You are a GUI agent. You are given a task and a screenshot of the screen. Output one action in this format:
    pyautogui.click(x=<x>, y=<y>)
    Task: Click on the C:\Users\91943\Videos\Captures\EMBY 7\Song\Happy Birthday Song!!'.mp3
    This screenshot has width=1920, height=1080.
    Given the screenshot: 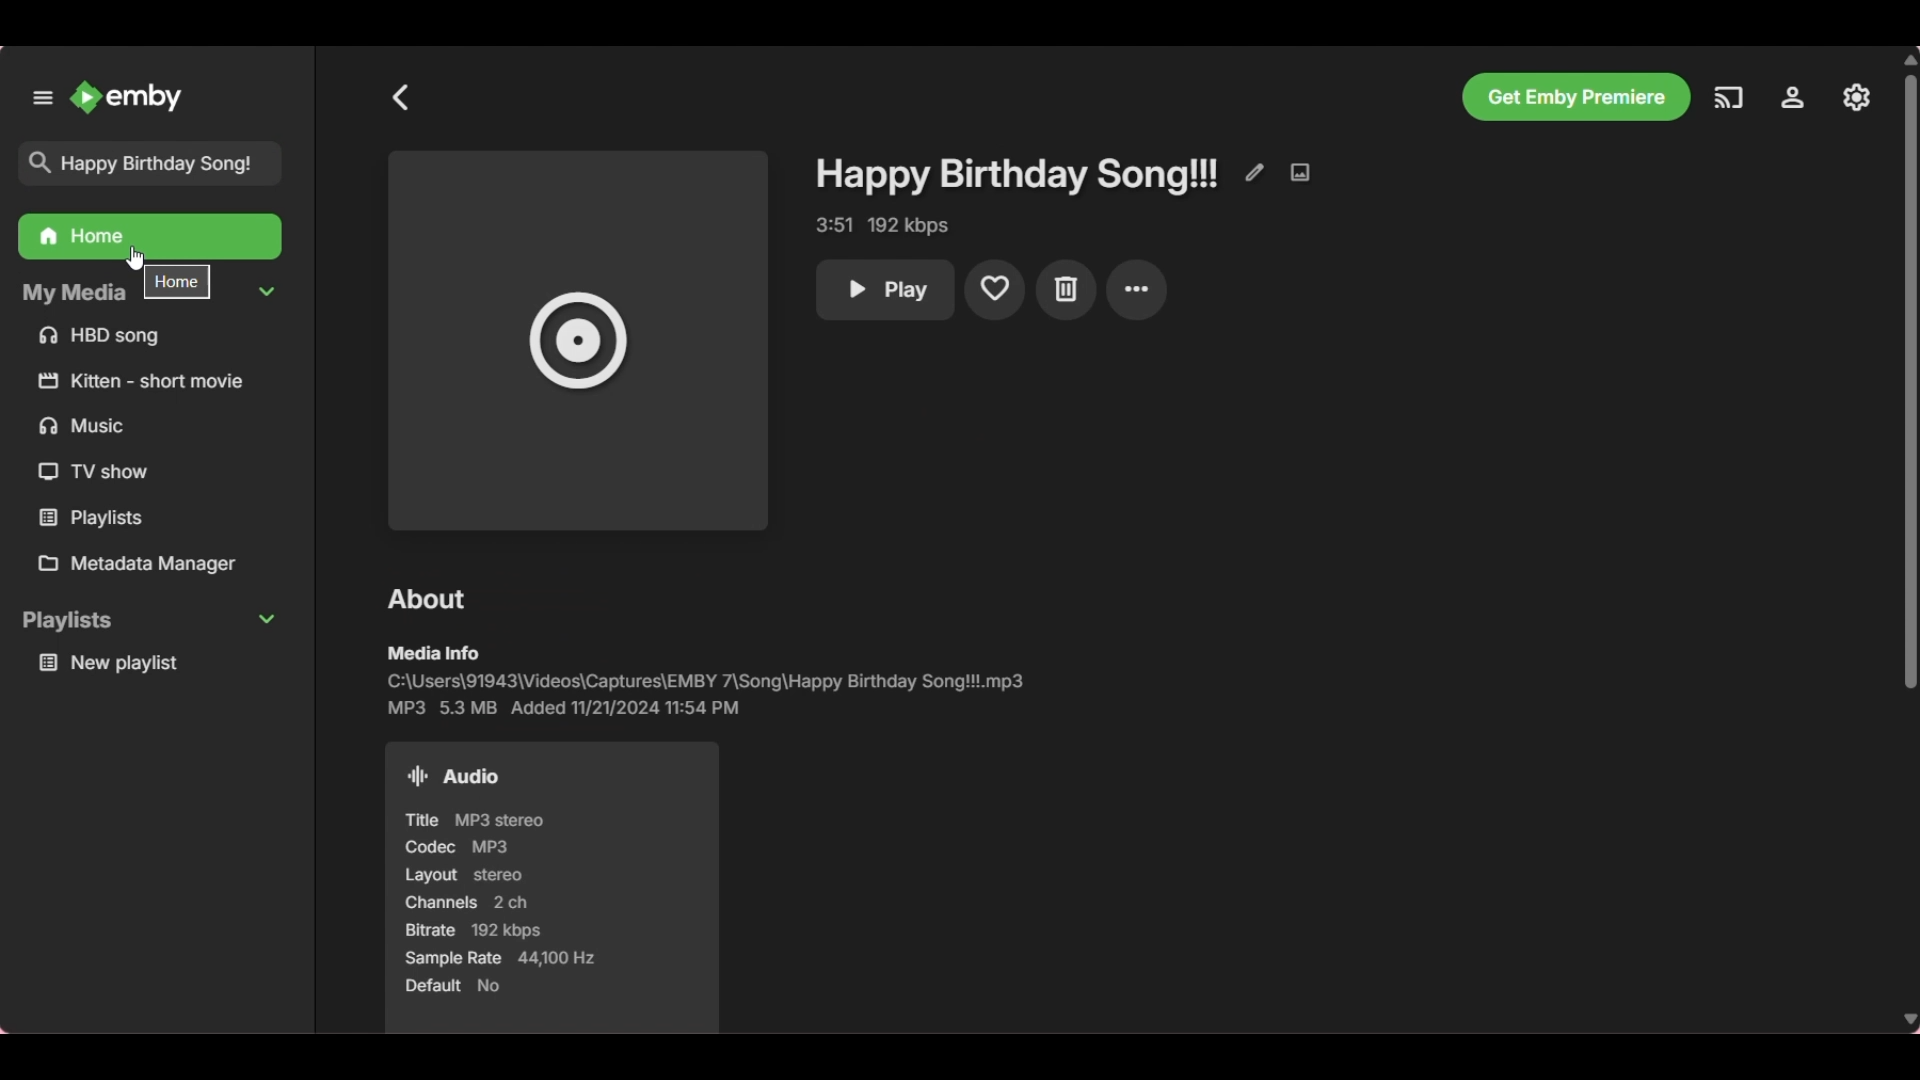 What is the action you would take?
    pyautogui.click(x=718, y=682)
    